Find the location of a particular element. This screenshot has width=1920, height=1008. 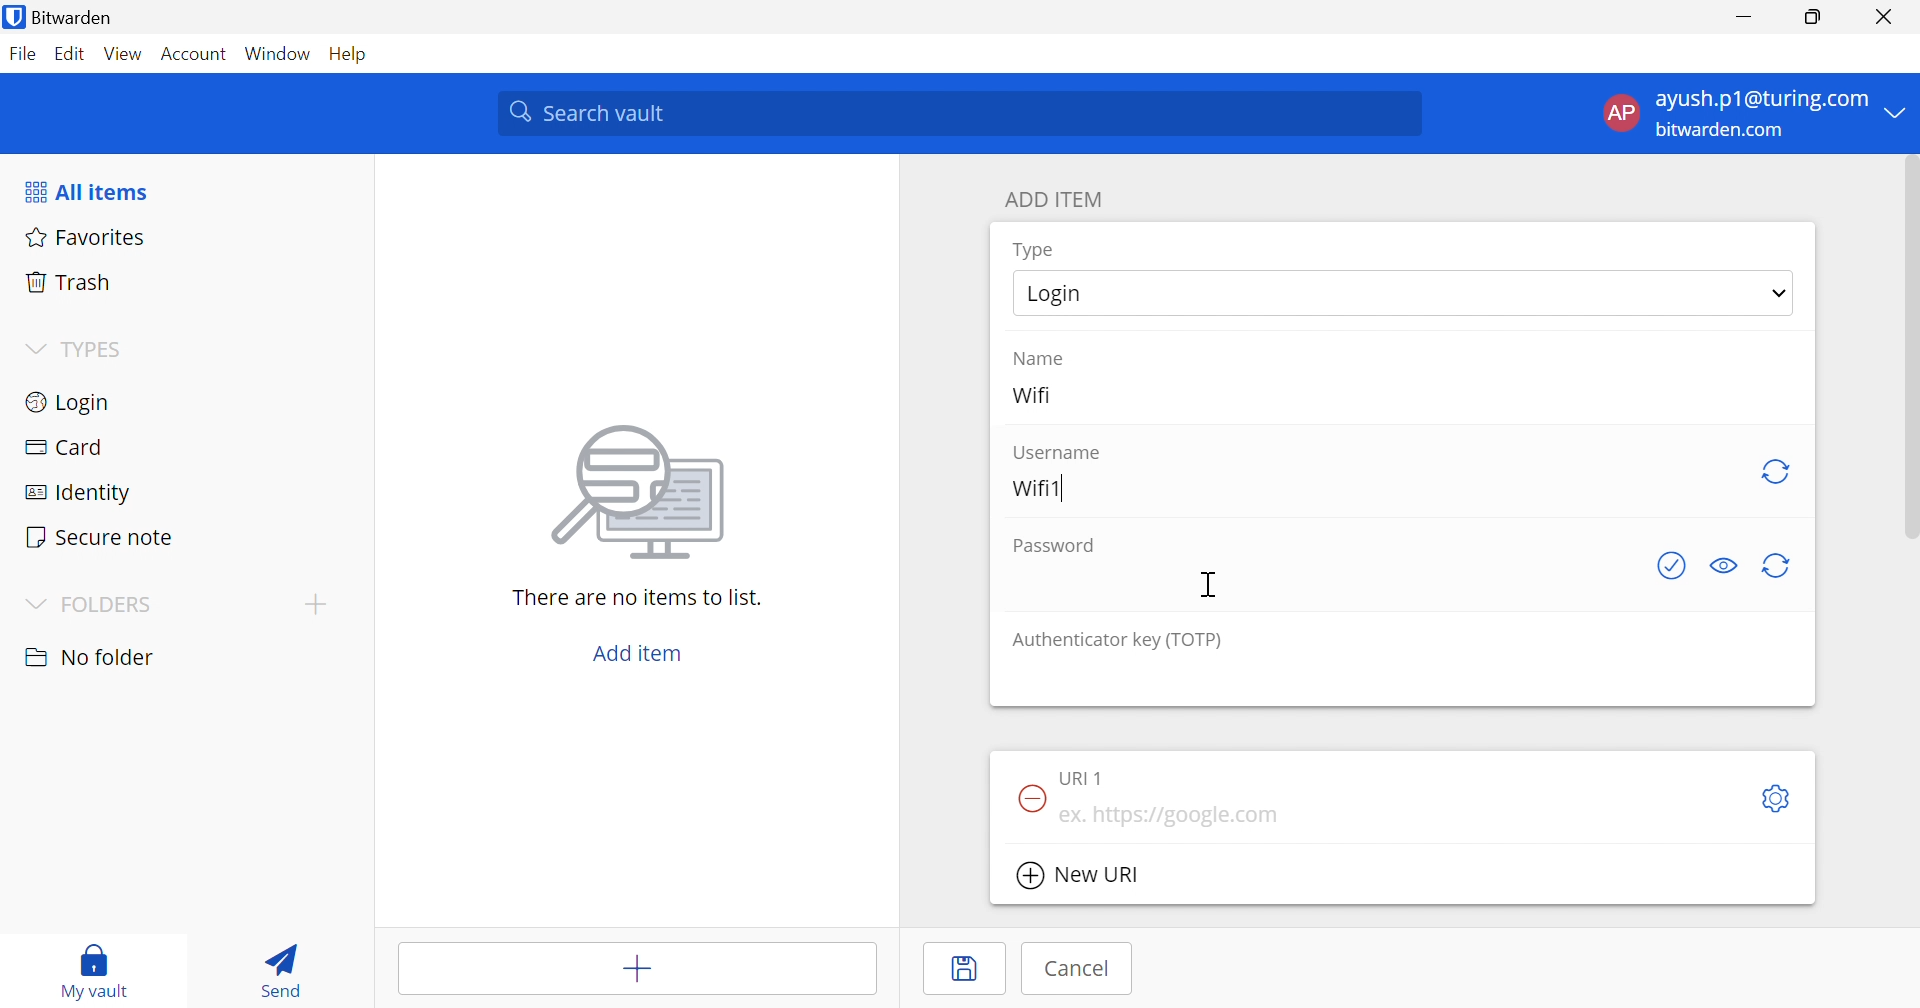

URI 1 is located at coordinates (1085, 776).